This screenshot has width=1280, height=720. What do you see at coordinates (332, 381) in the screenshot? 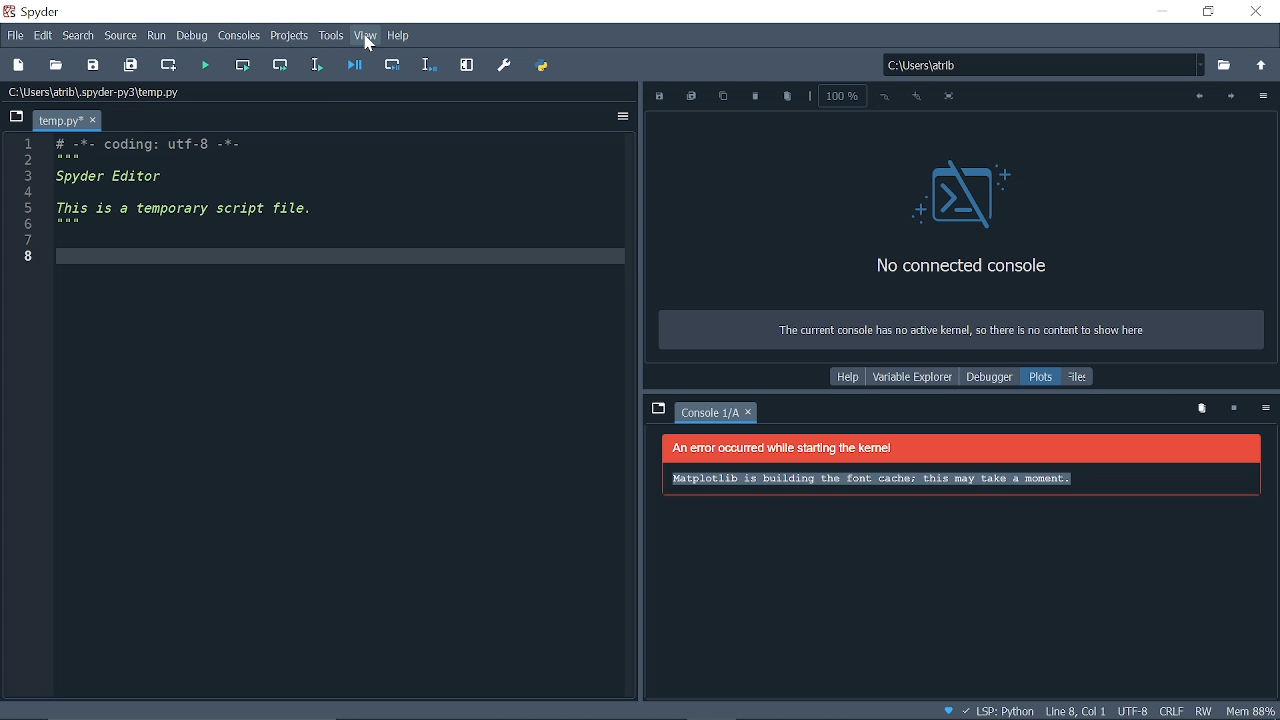
I see `Space for writting code` at bounding box center [332, 381].